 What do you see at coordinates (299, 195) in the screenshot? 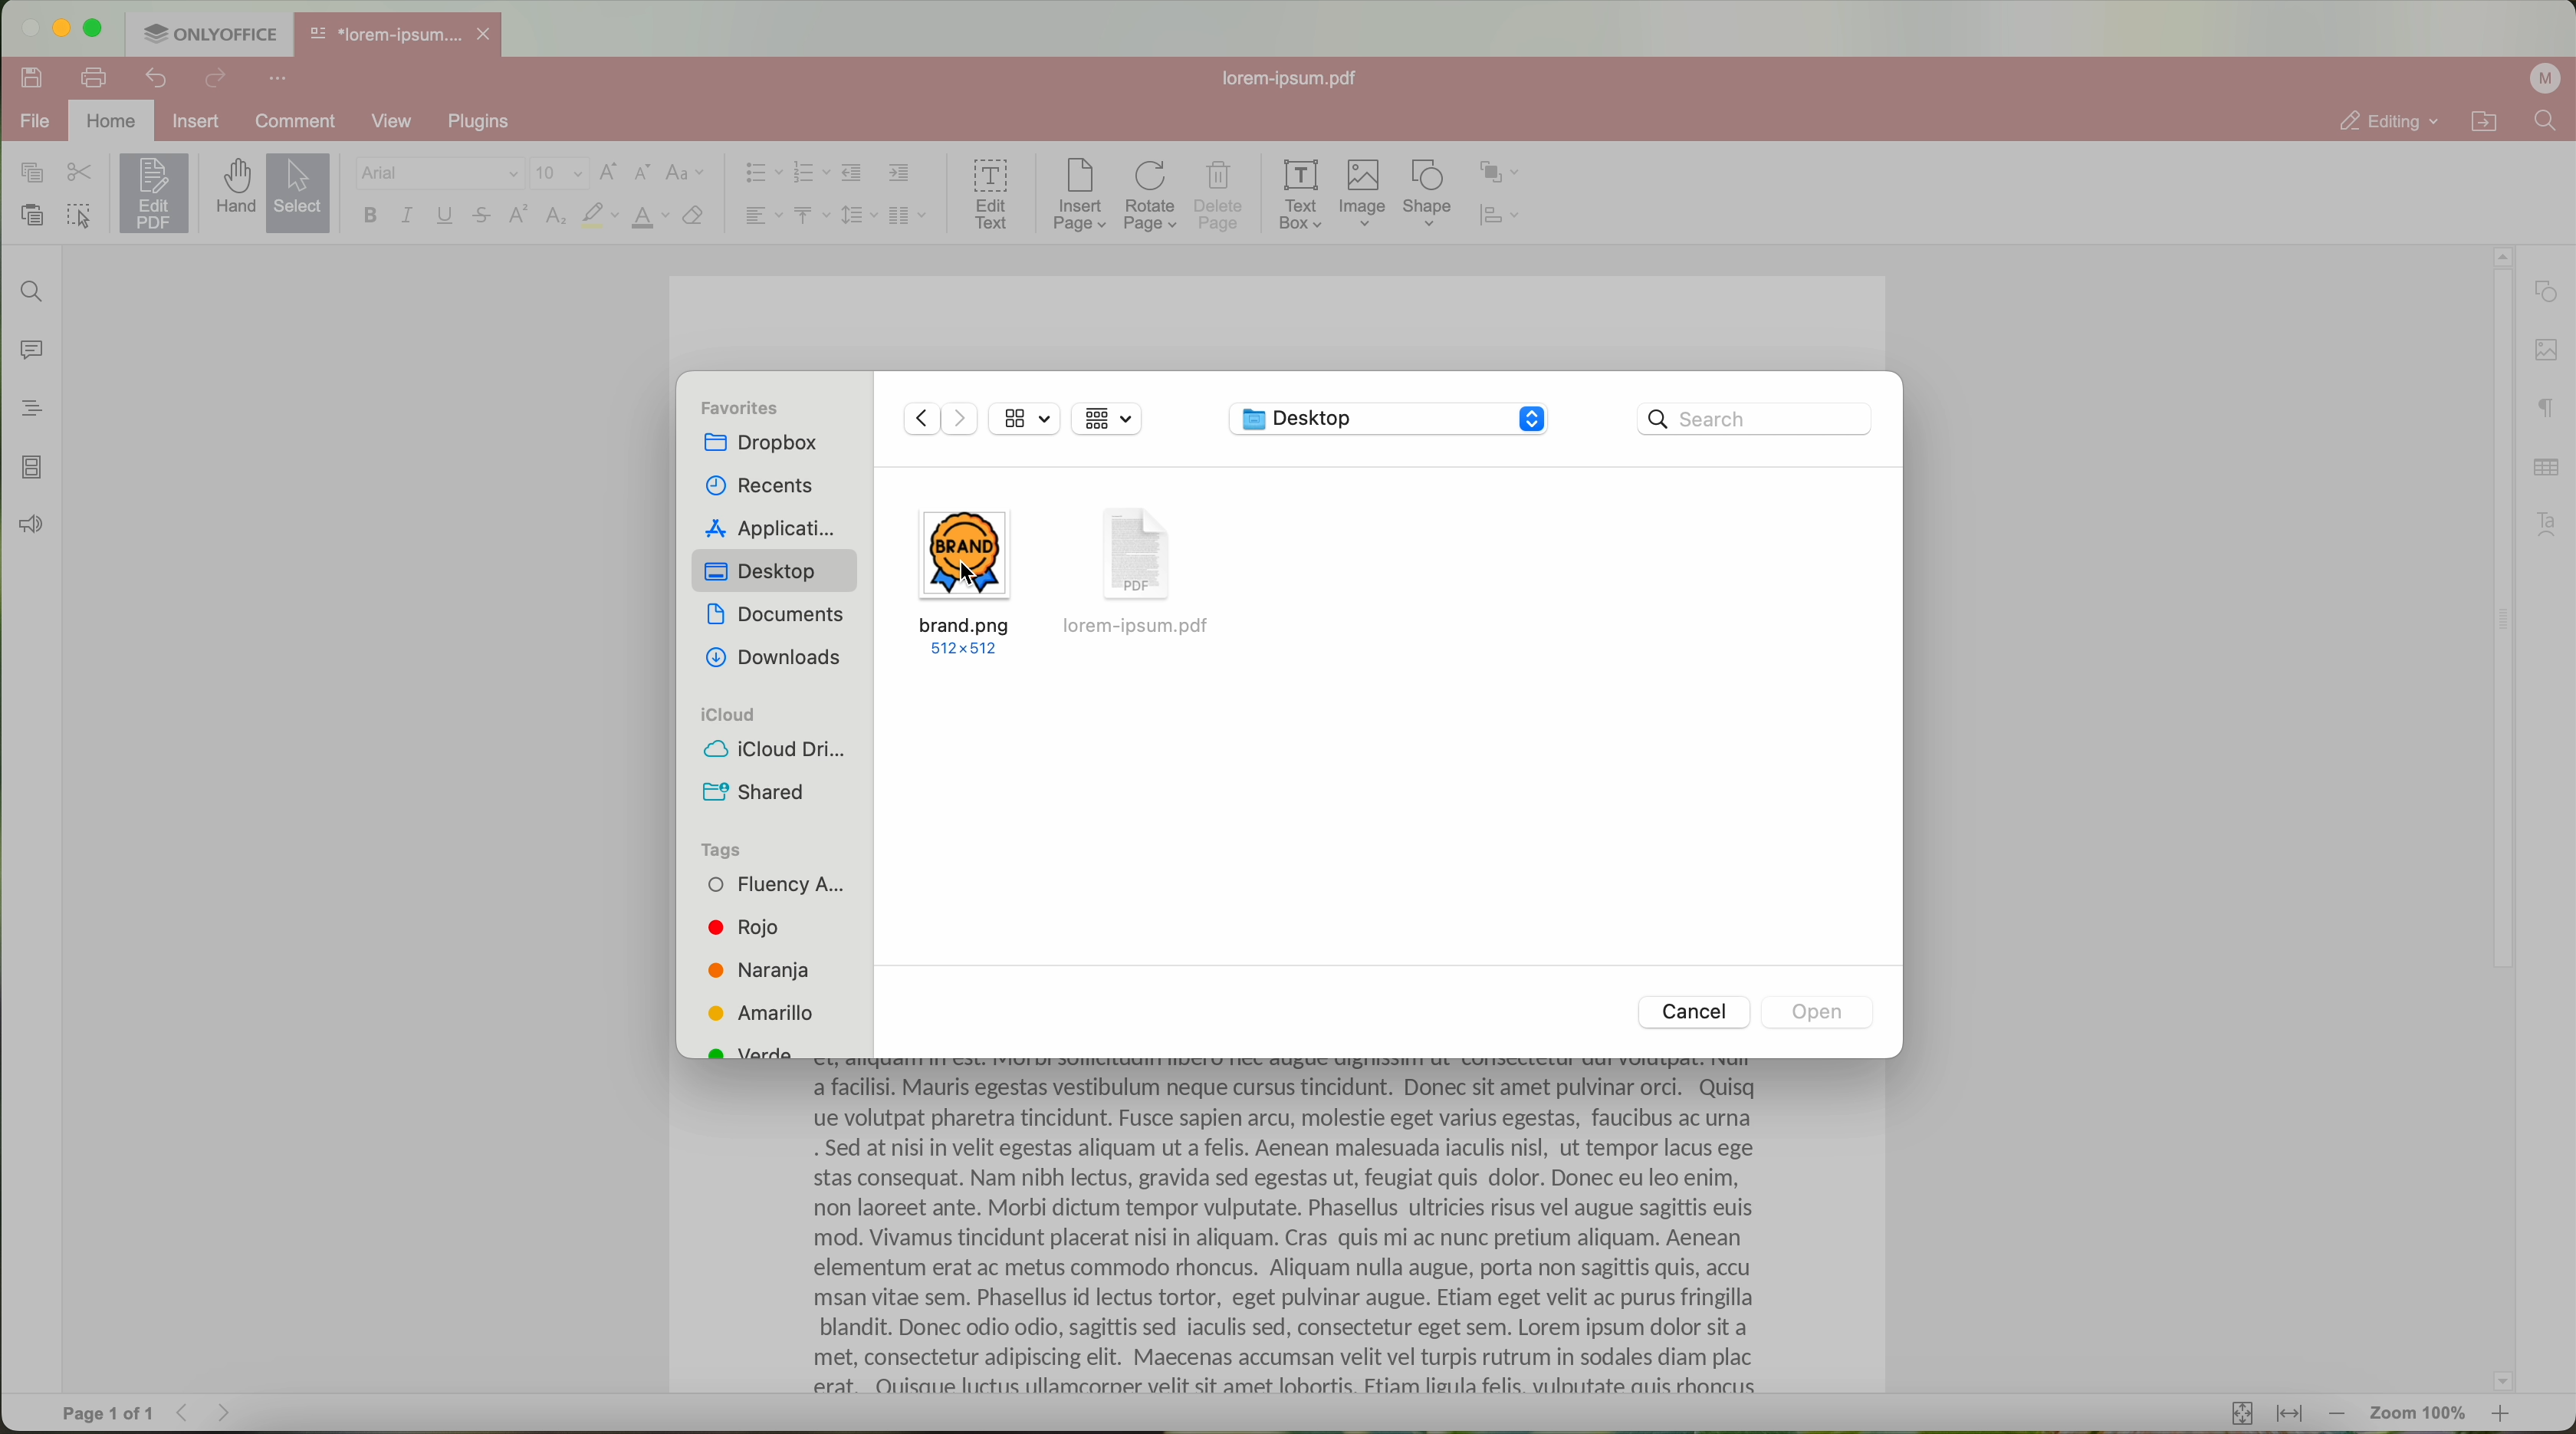
I see `select` at bounding box center [299, 195].